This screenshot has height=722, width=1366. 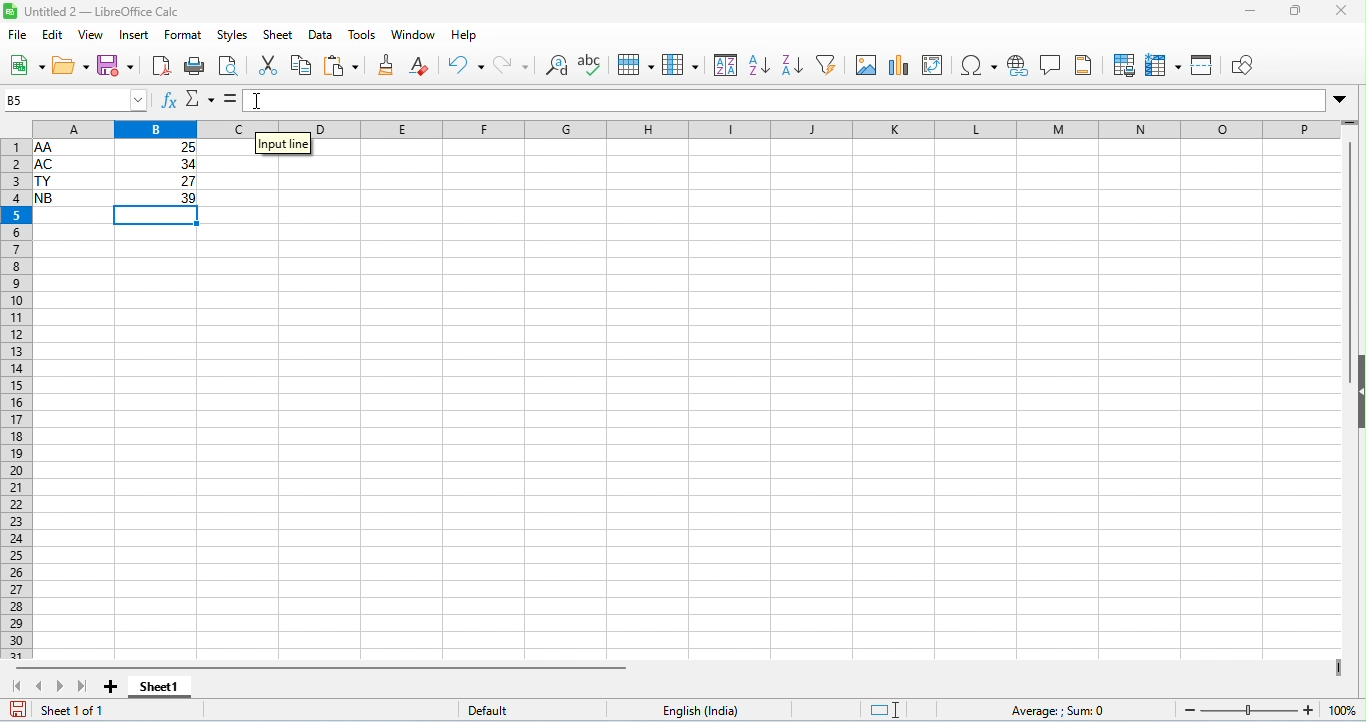 I want to click on header and footer, so click(x=1086, y=65).